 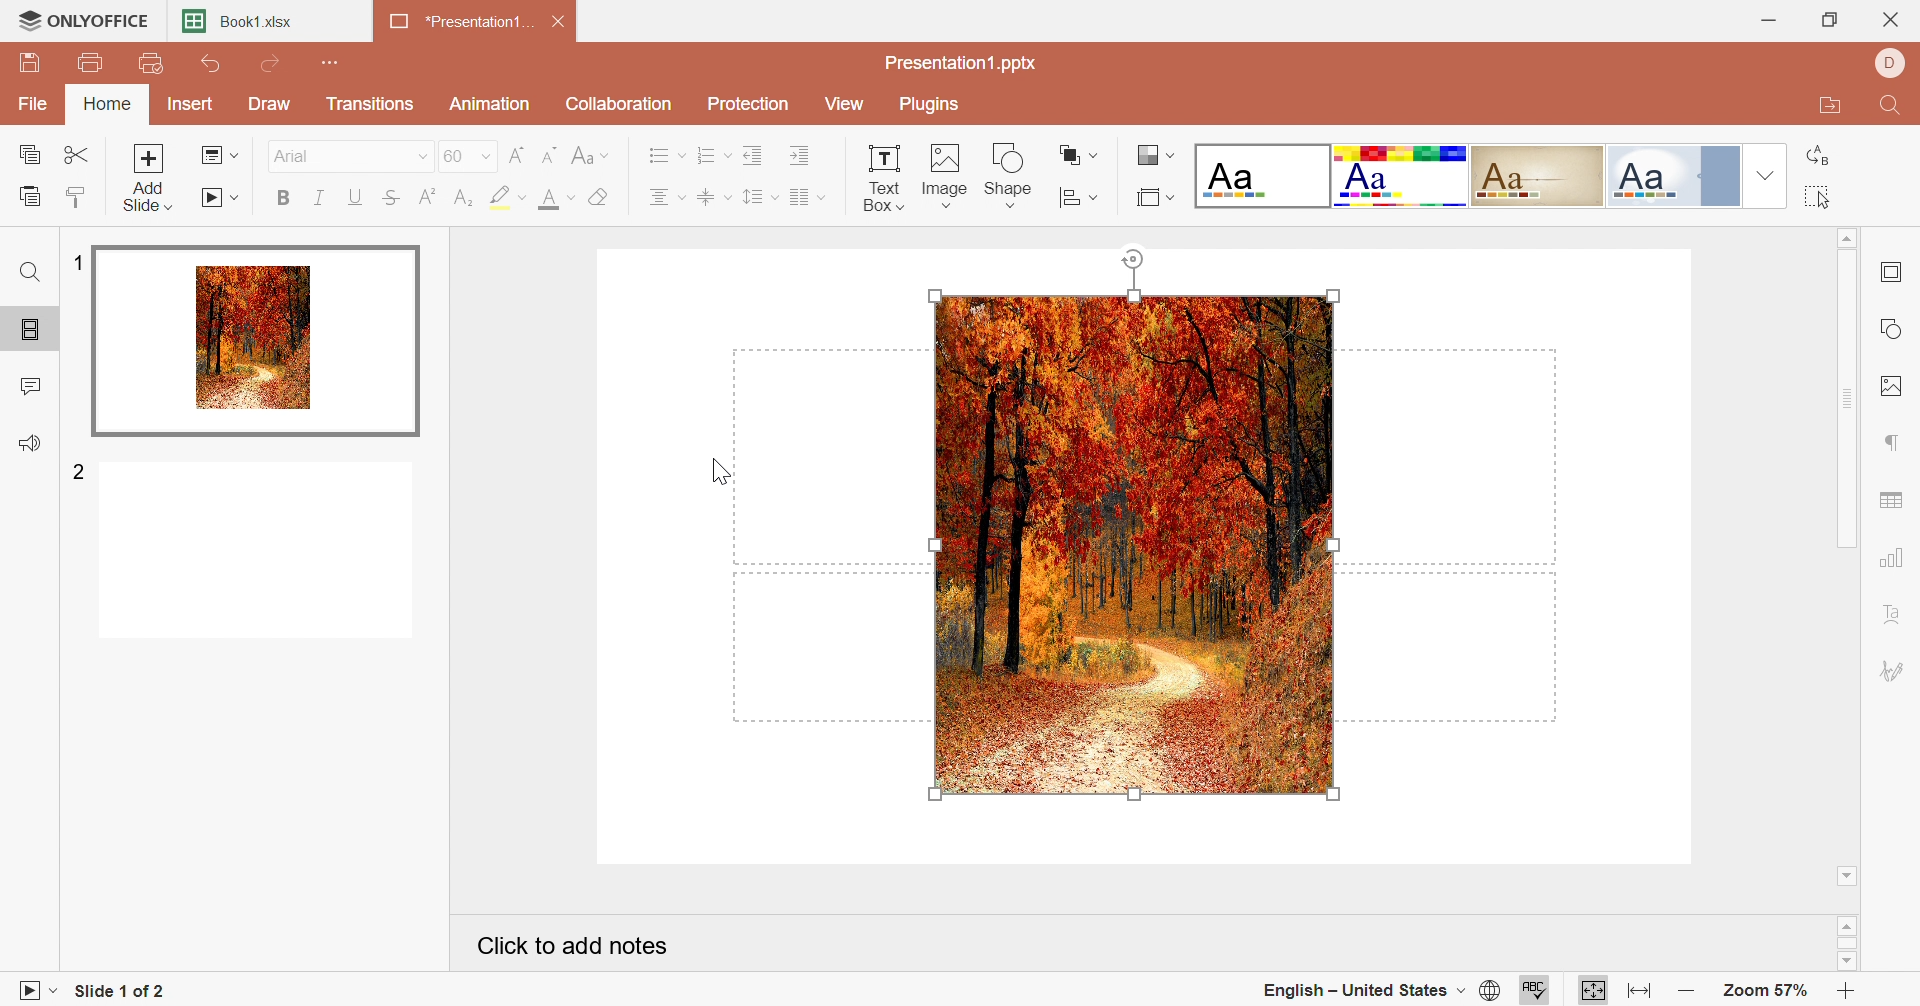 What do you see at coordinates (714, 154) in the screenshot?
I see `Numbering` at bounding box center [714, 154].